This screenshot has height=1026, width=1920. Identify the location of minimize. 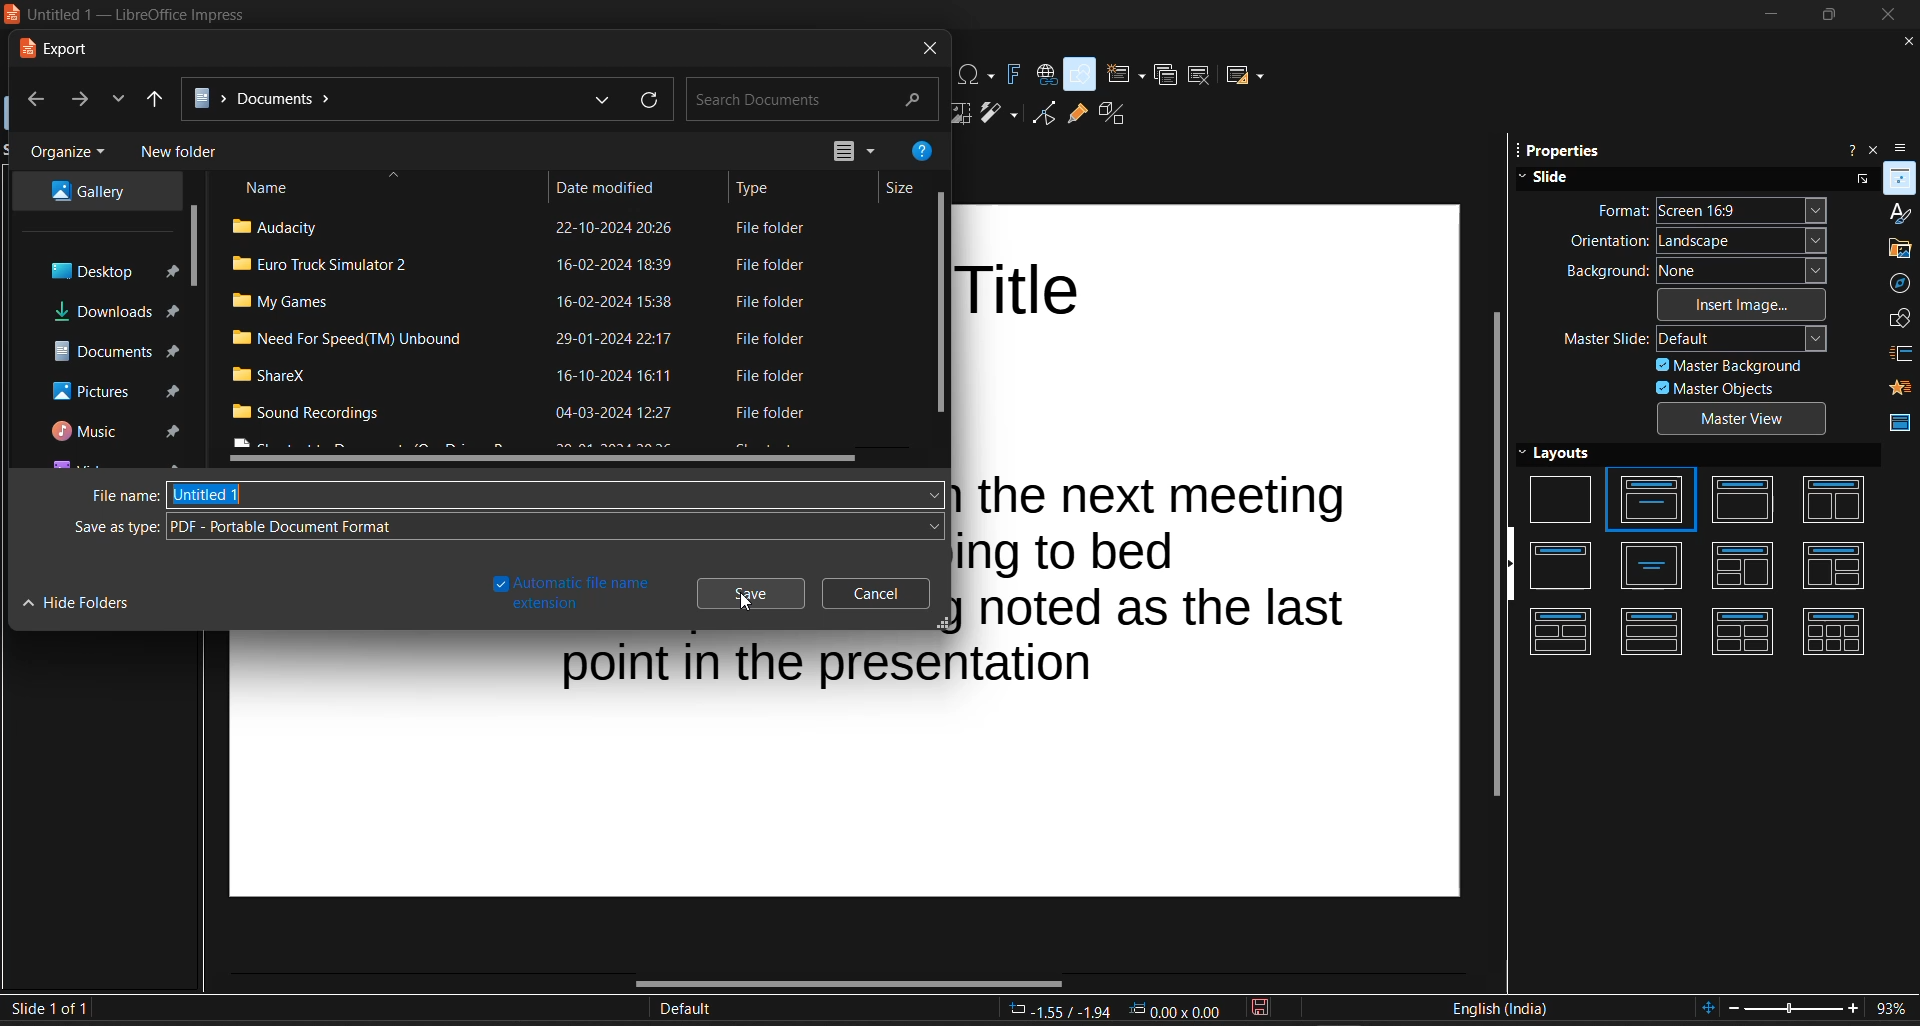
(1769, 15).